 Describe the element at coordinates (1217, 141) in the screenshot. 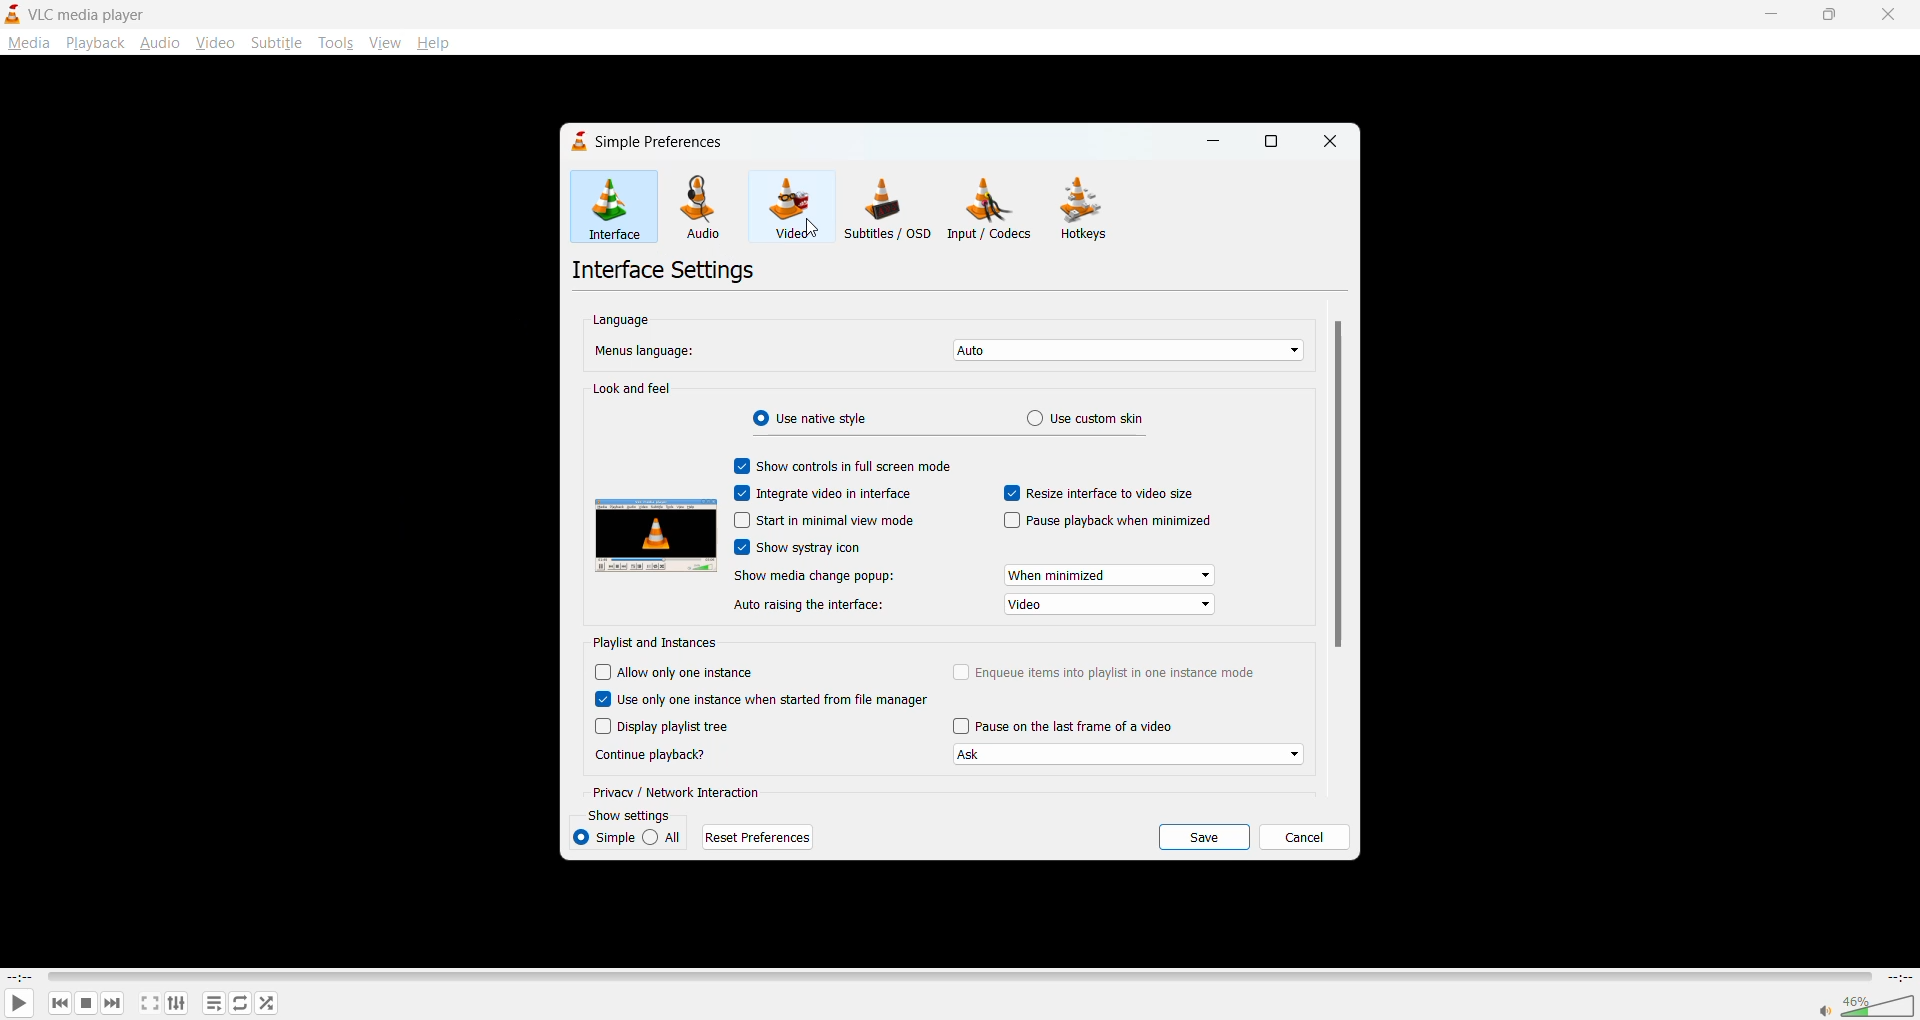

I see `minimize` at that location.